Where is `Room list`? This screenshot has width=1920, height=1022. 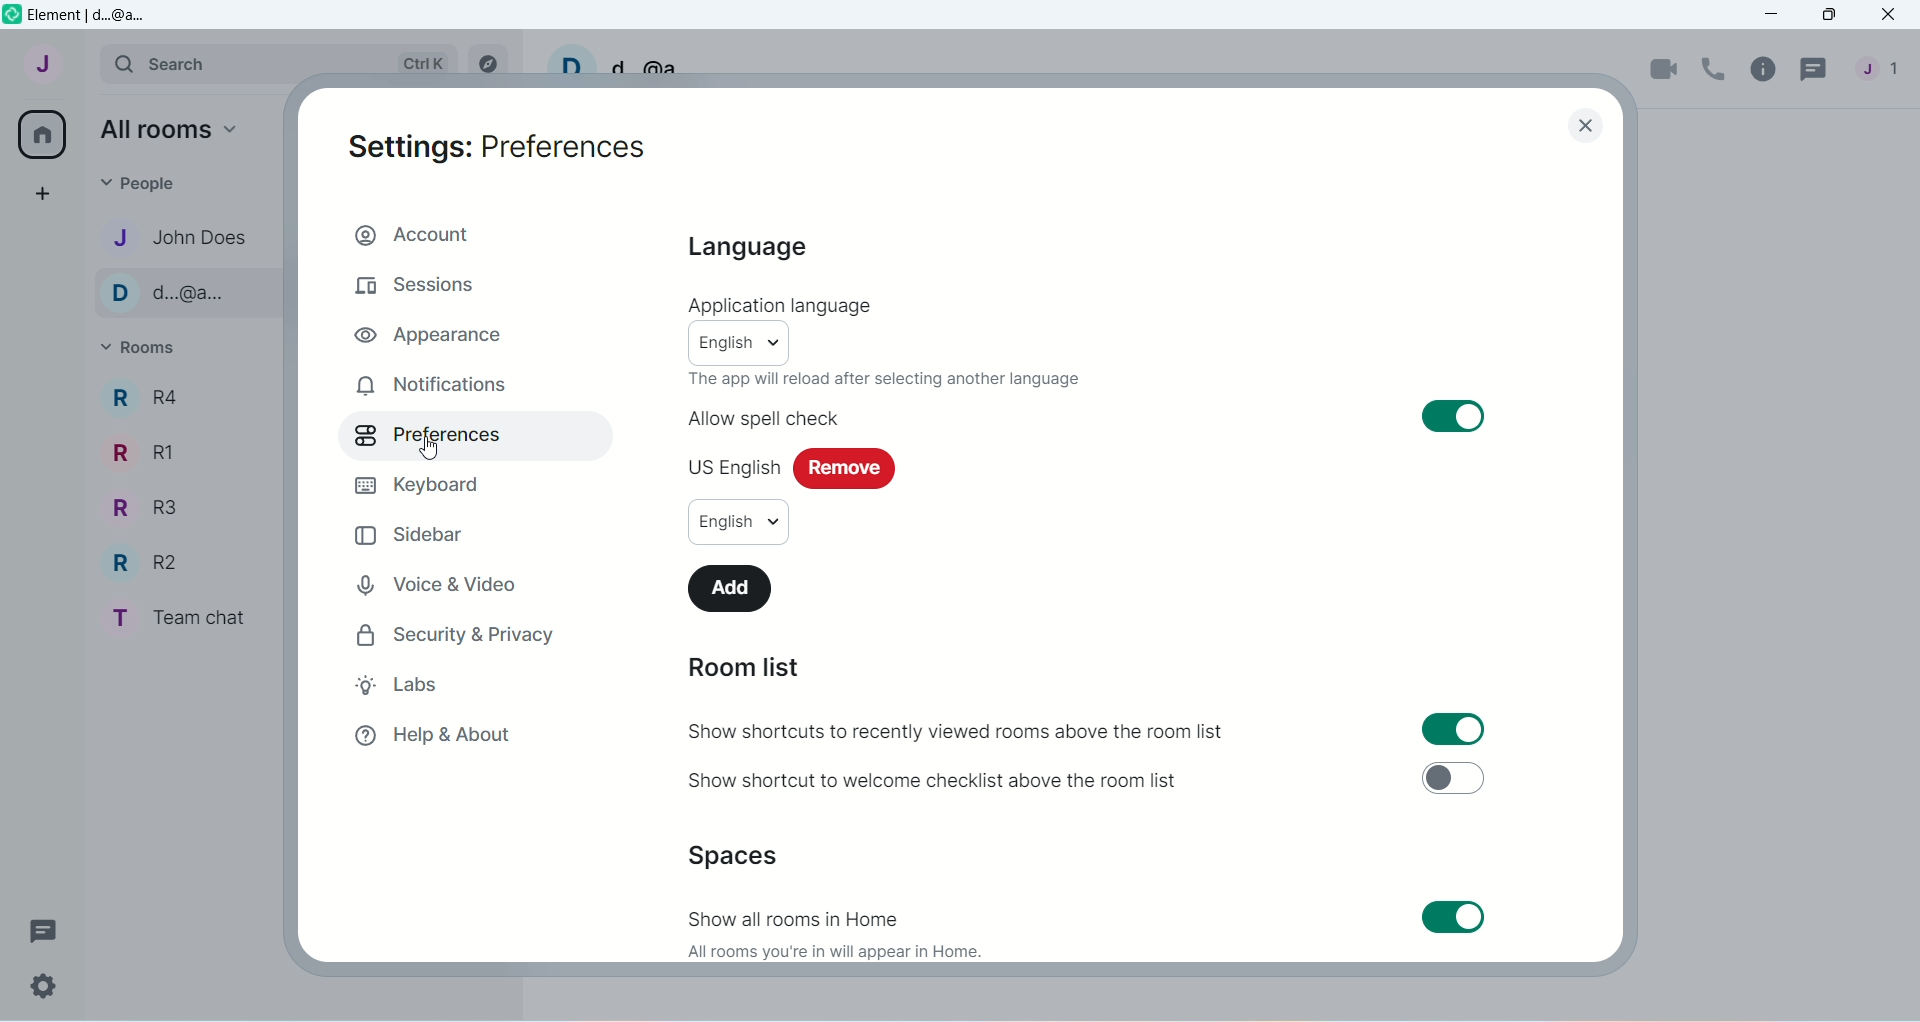 Room list is located at coordinates (773, 664).